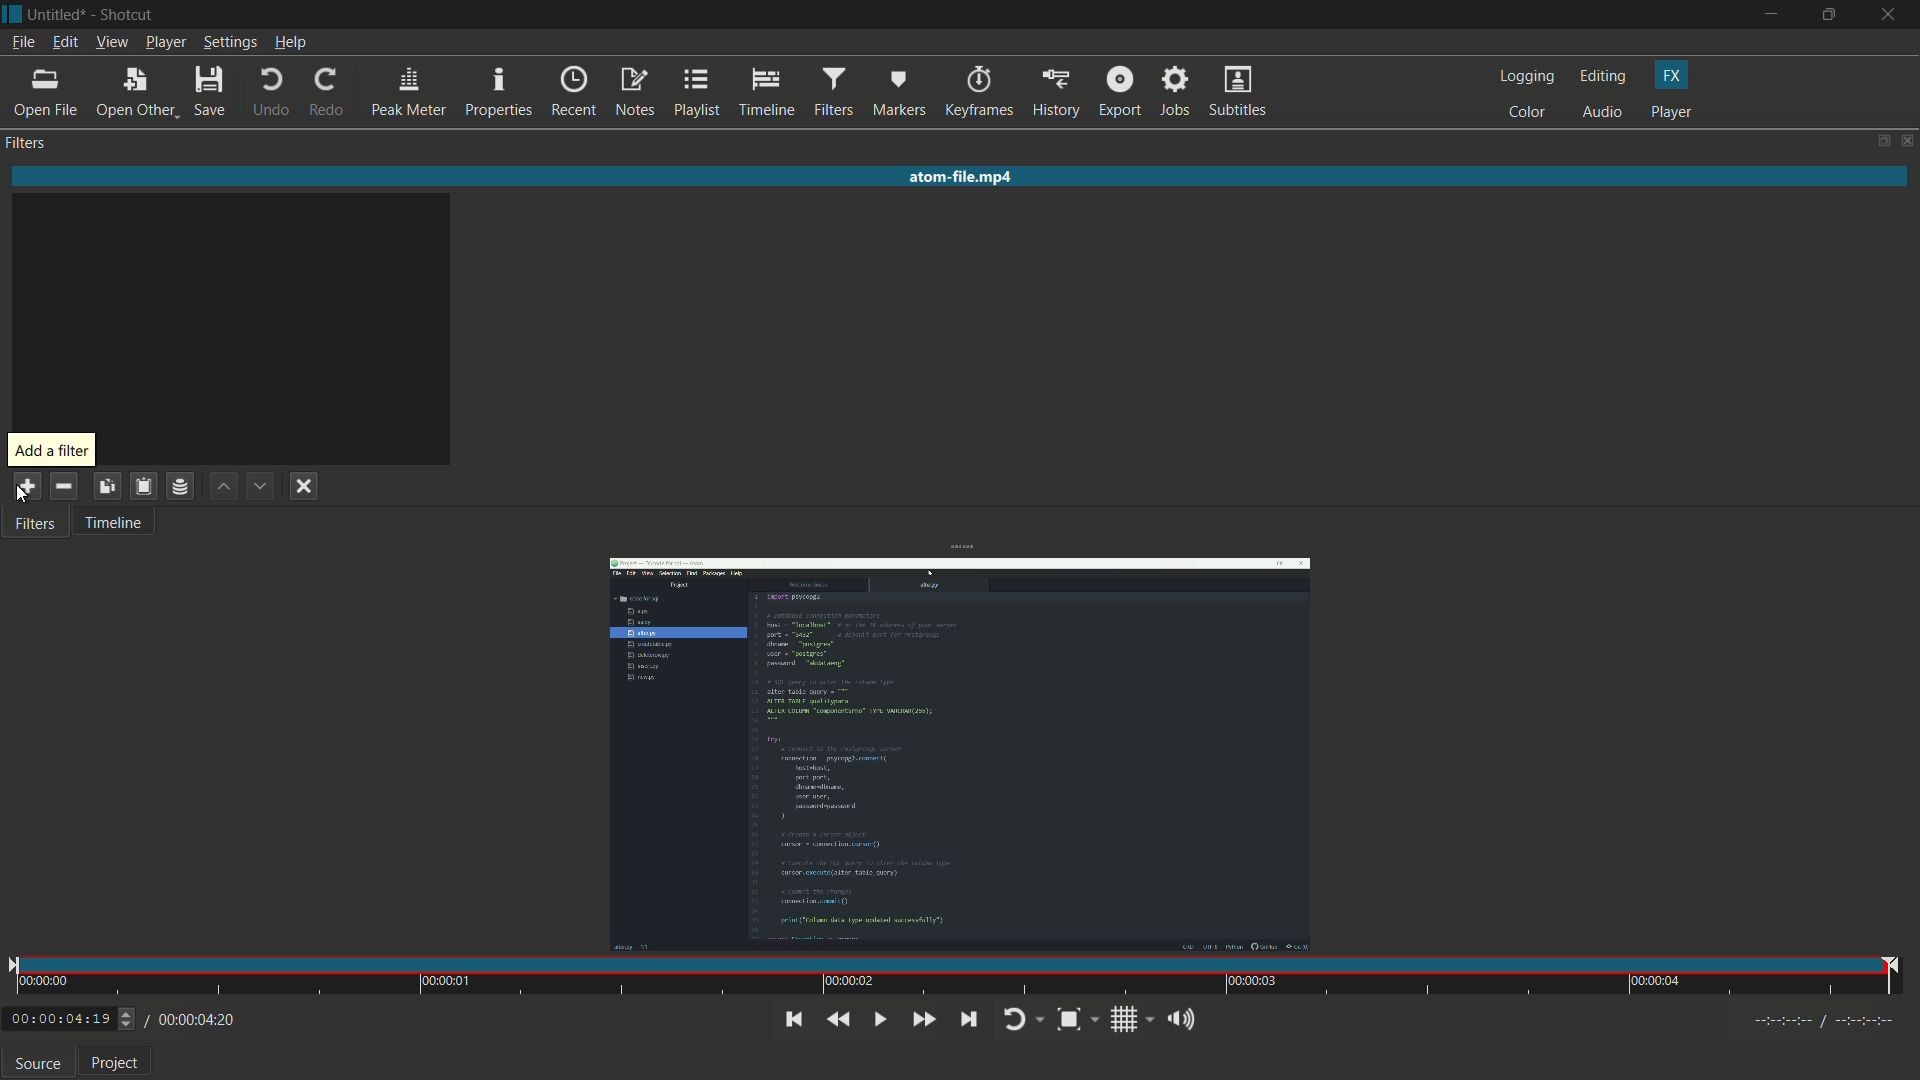 This screenshot has width=1920, height=1080. What do you see at coordinates (635, 92) in the screenshot?
I see `notes` at bounding box center [635, 92].